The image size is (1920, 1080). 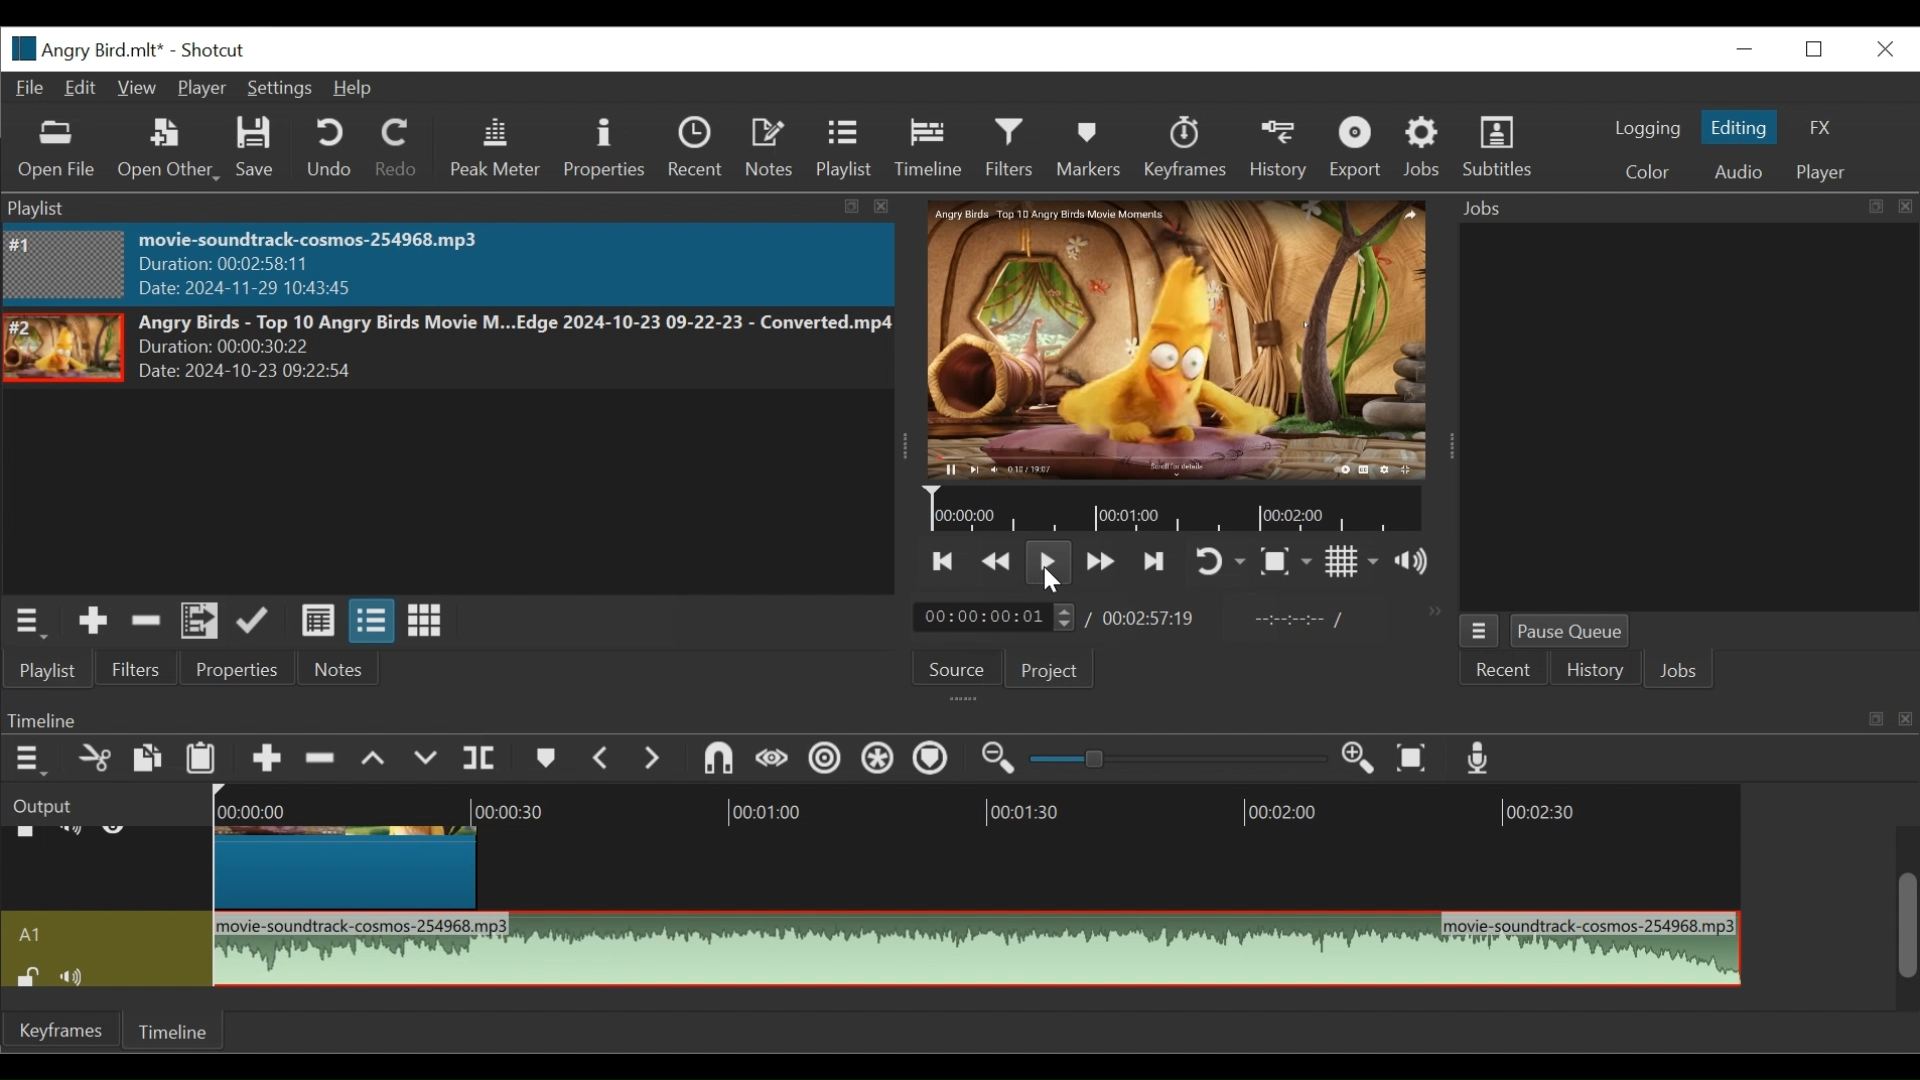 What do you see at coordinates (169, 150) in the screenshot?
I see `Open Other` at bounding box center [169, 150].